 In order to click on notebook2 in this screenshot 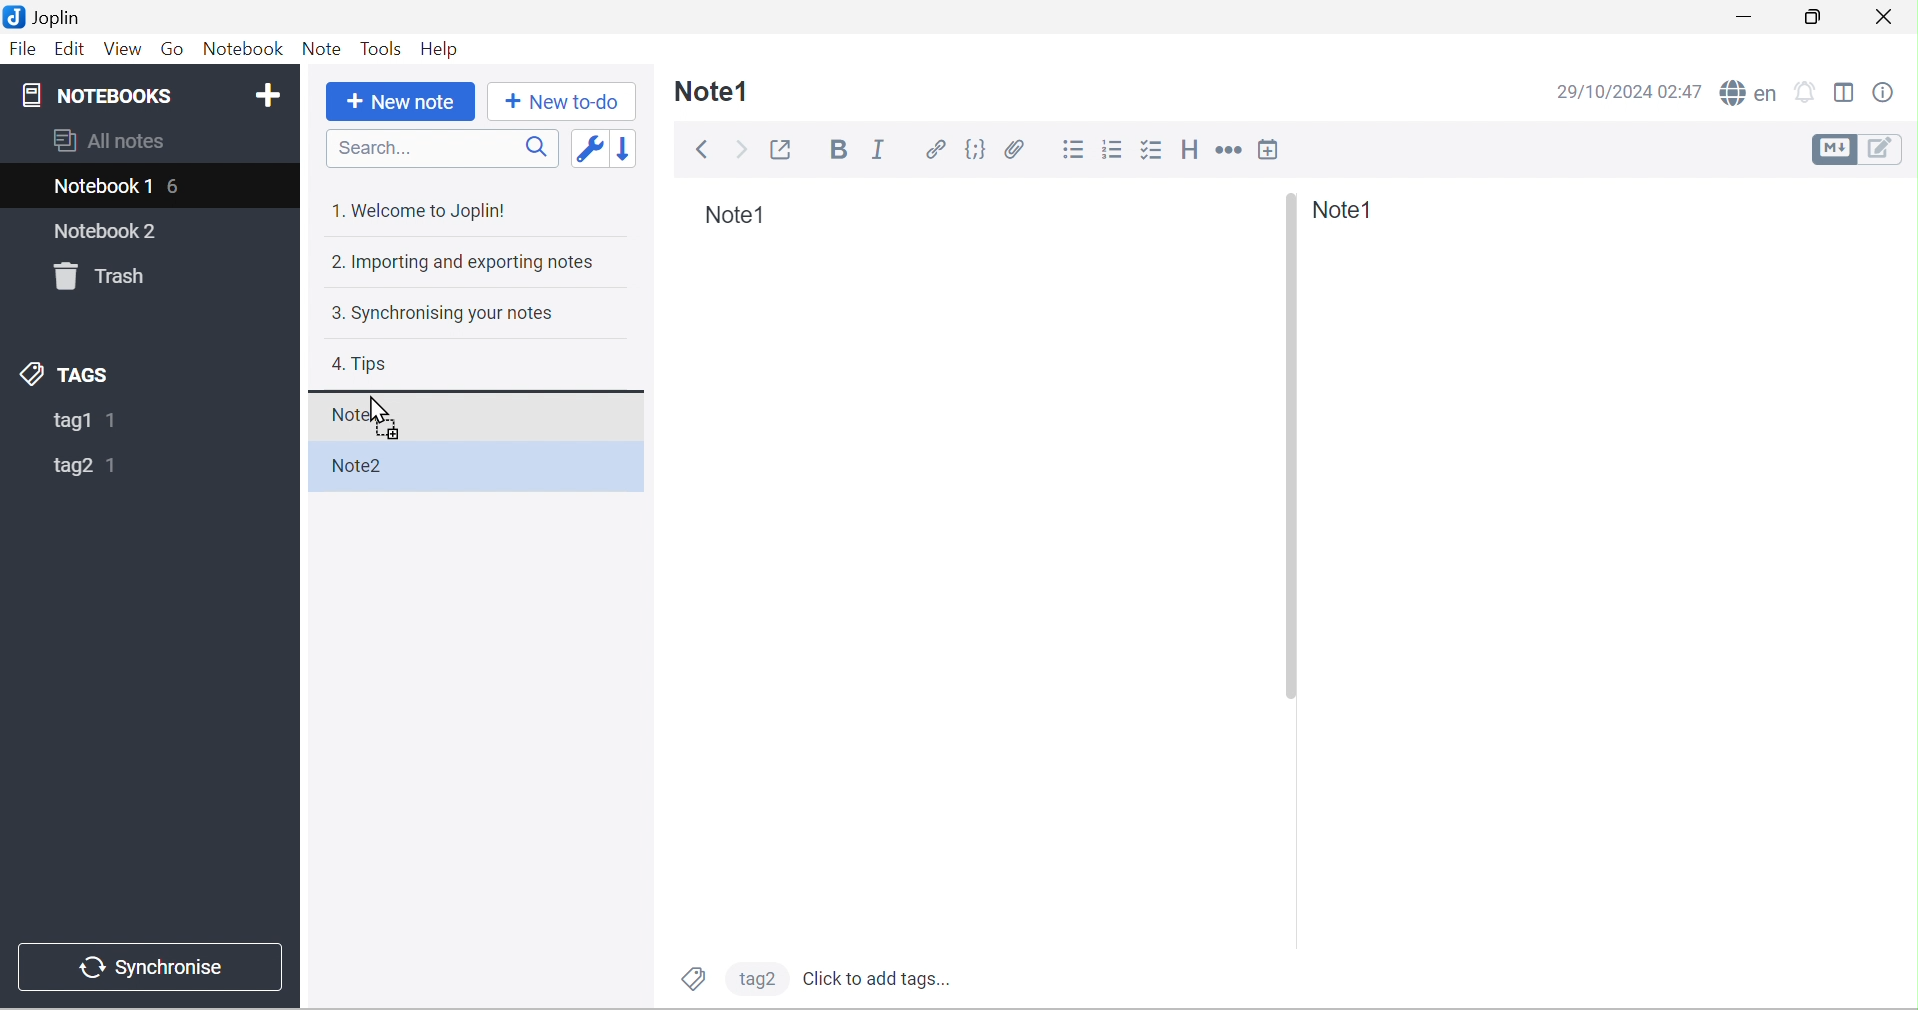, I will do `click(98, 231)`.